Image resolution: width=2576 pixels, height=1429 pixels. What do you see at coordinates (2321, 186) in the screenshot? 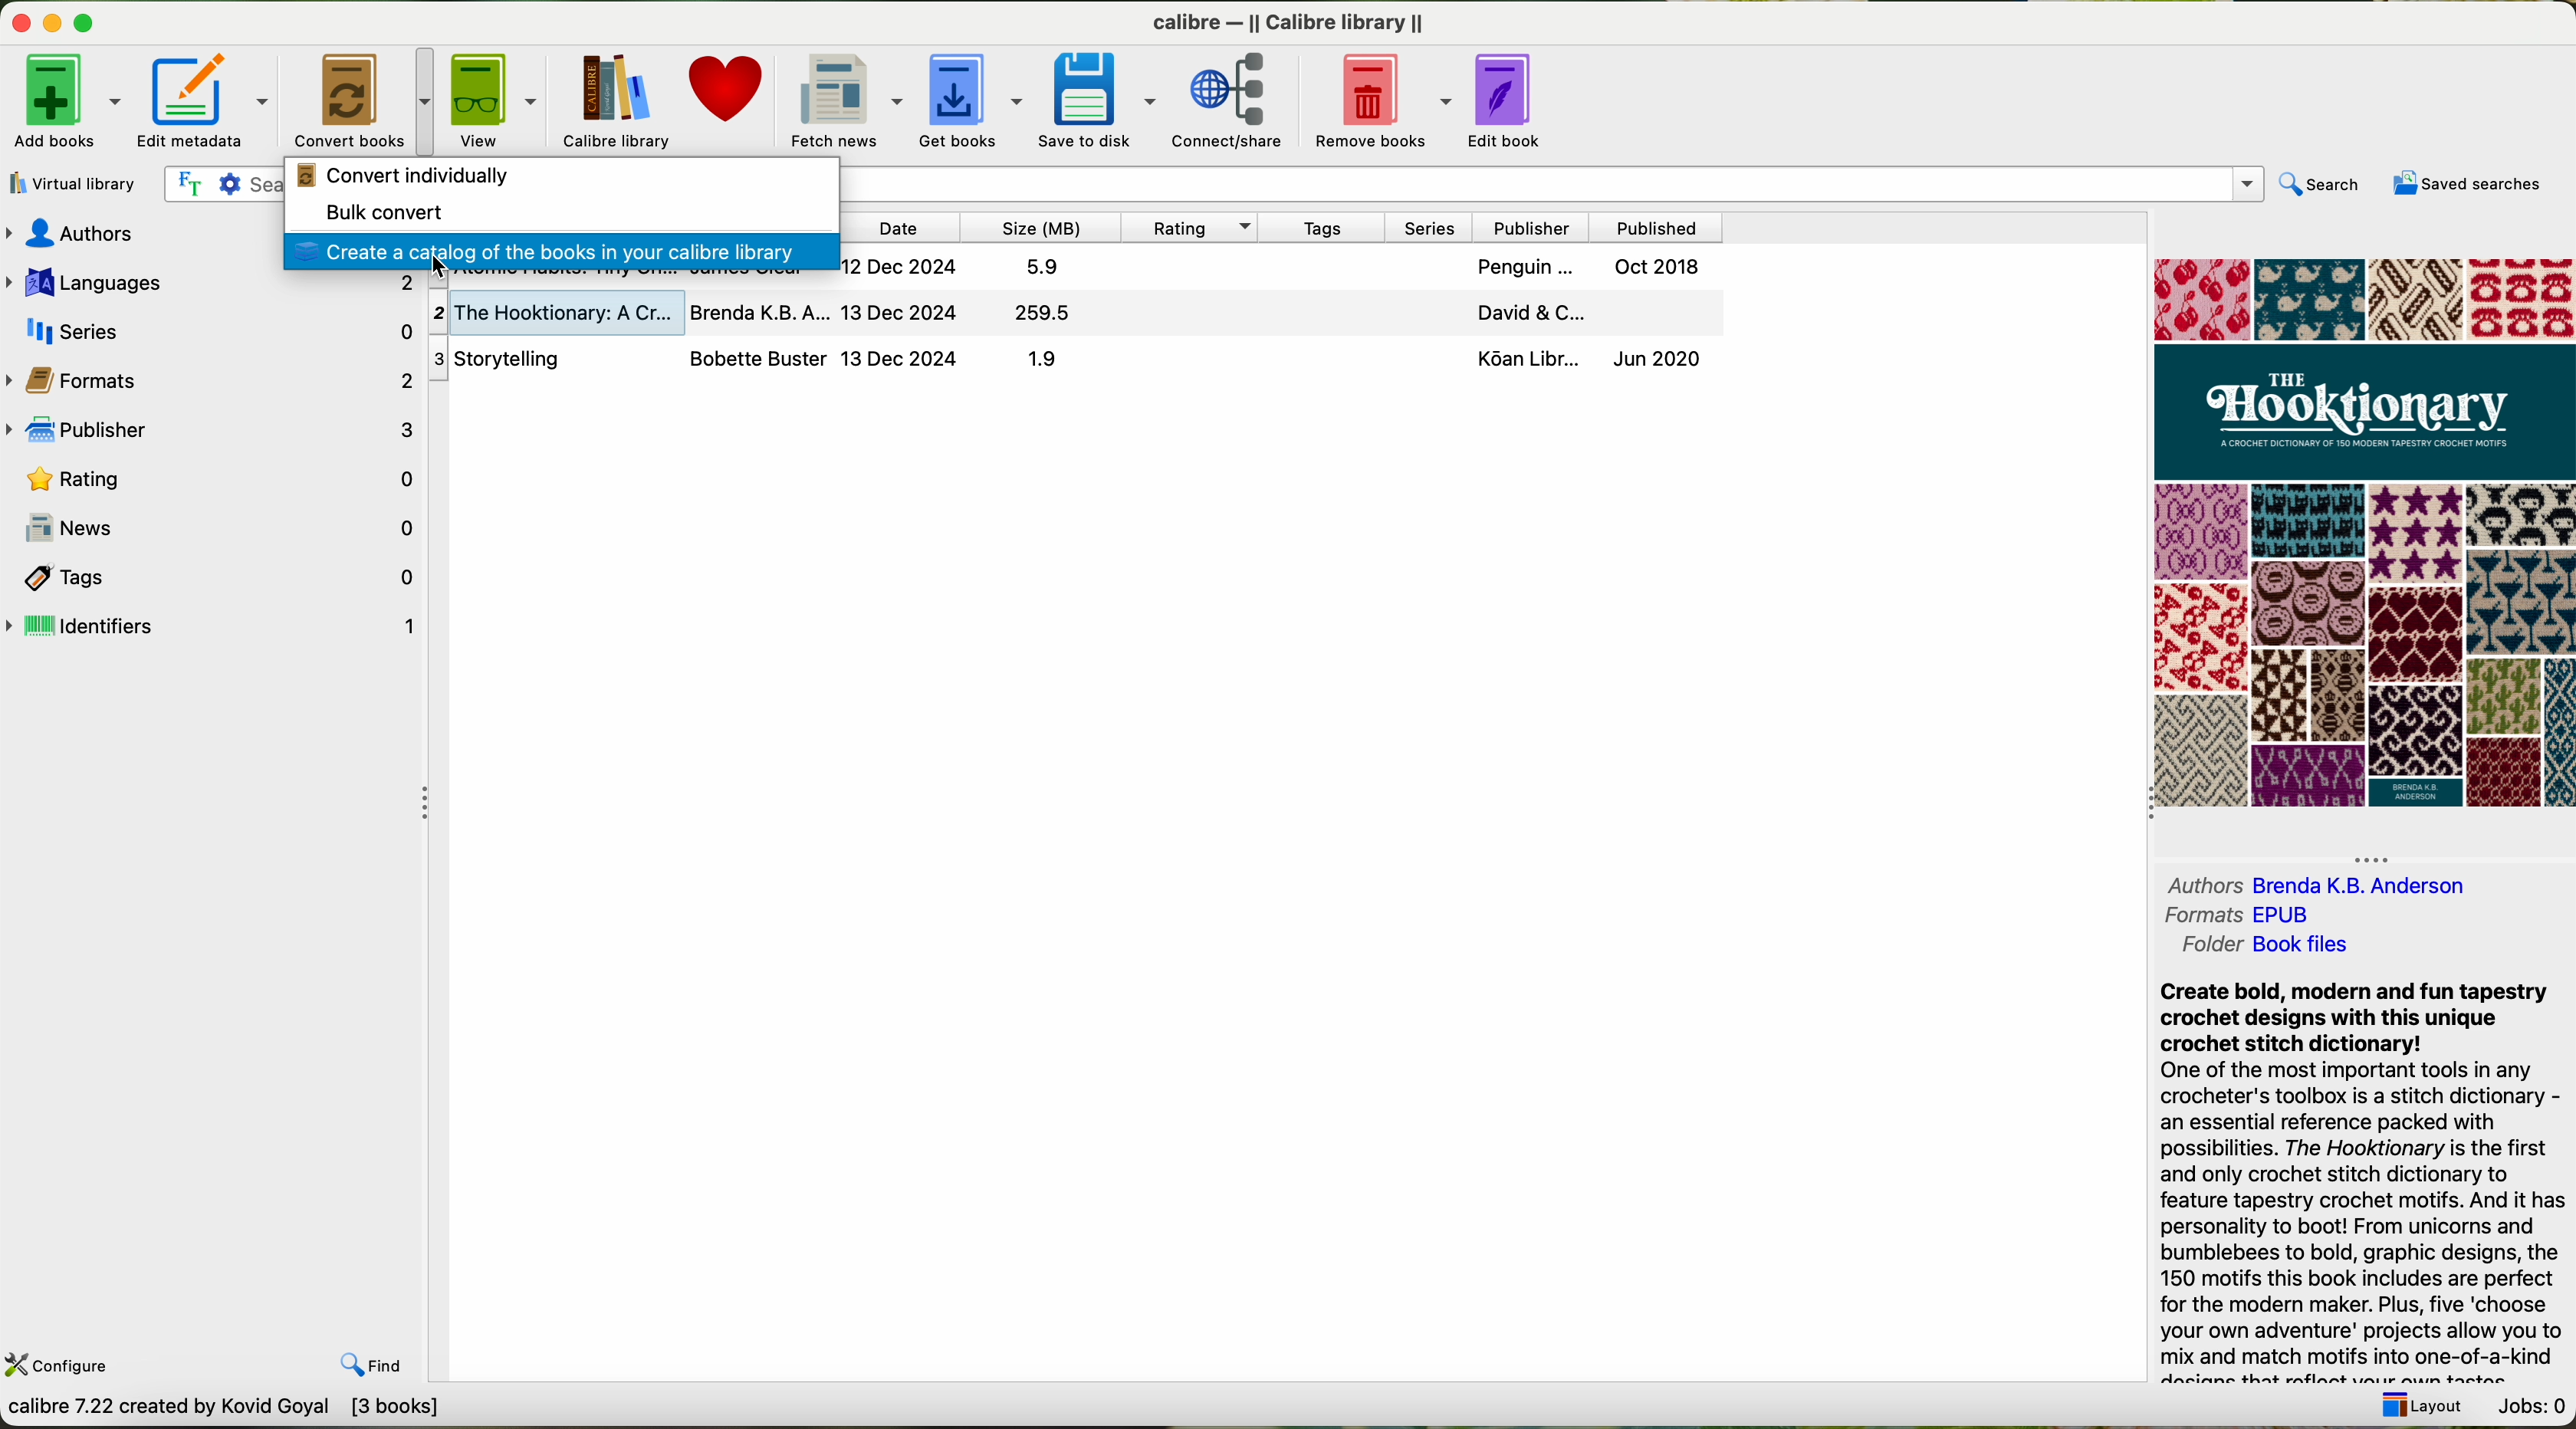
I see `search` at bounding box center [2321, 186].